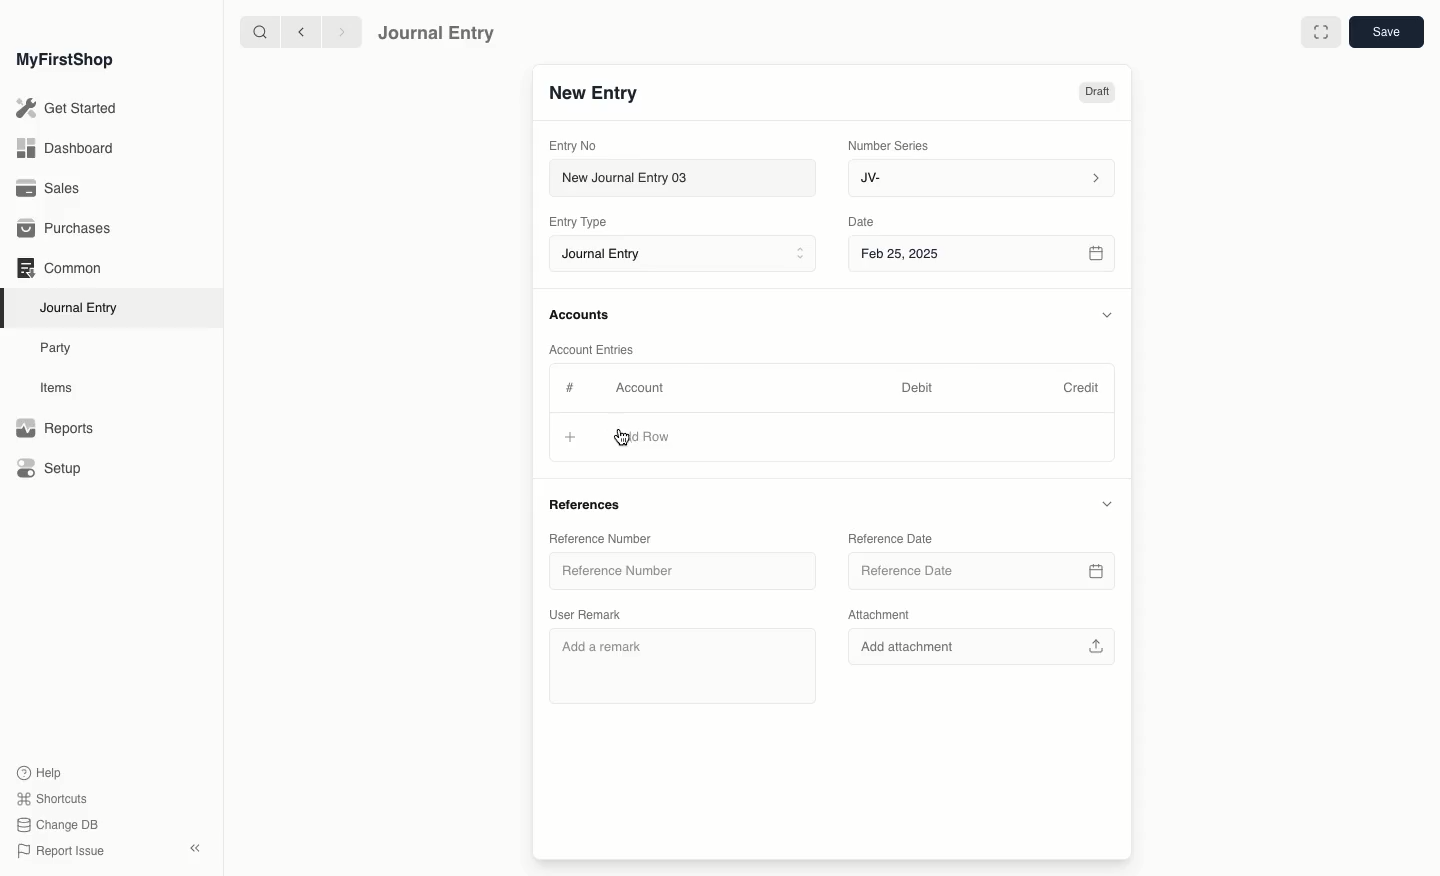  What do you see at coordinates (641, 436) in the screenshot?
I see `Add Row` at bounding box center [641, 436].